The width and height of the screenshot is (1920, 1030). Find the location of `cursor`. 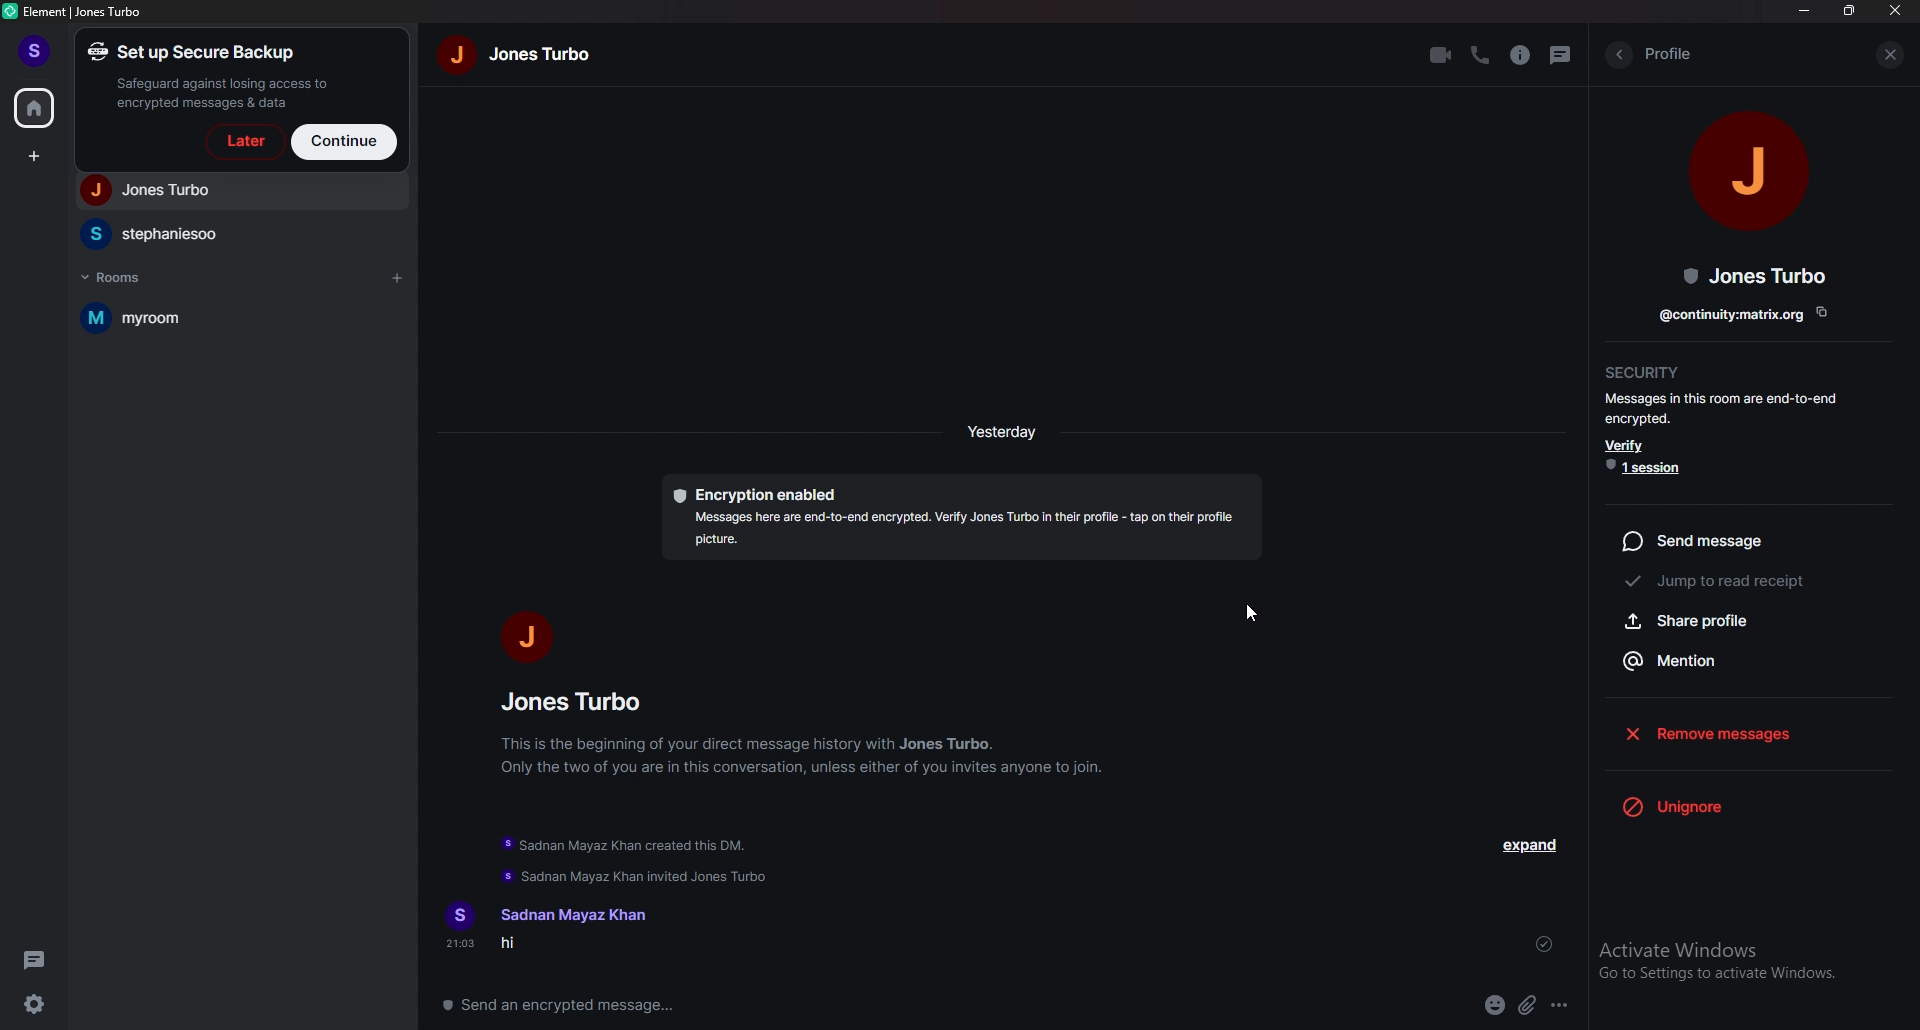

cursor is located at coordinates (1252, 614).